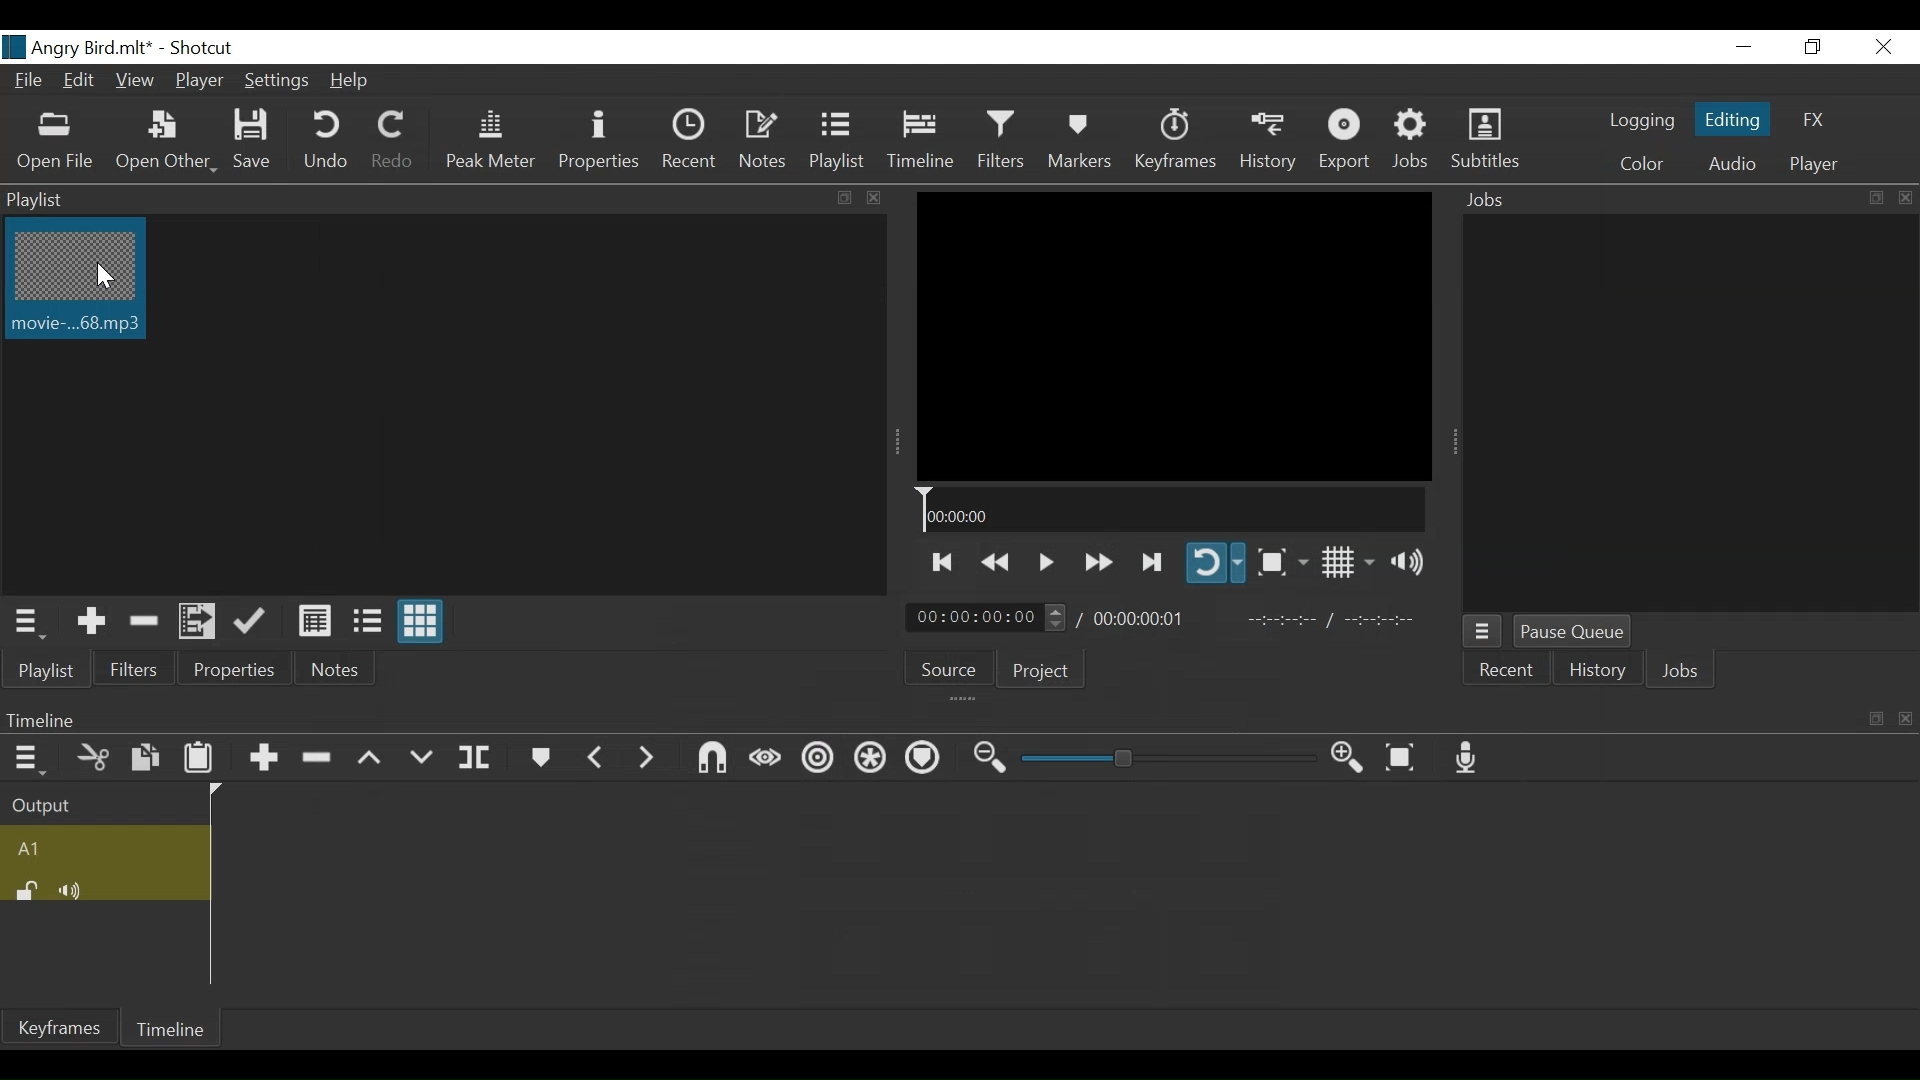  What do you see at coordinates (871, 759) in the screenshot?
I see `Ripple all tracks` at bounding box center [871, 759].